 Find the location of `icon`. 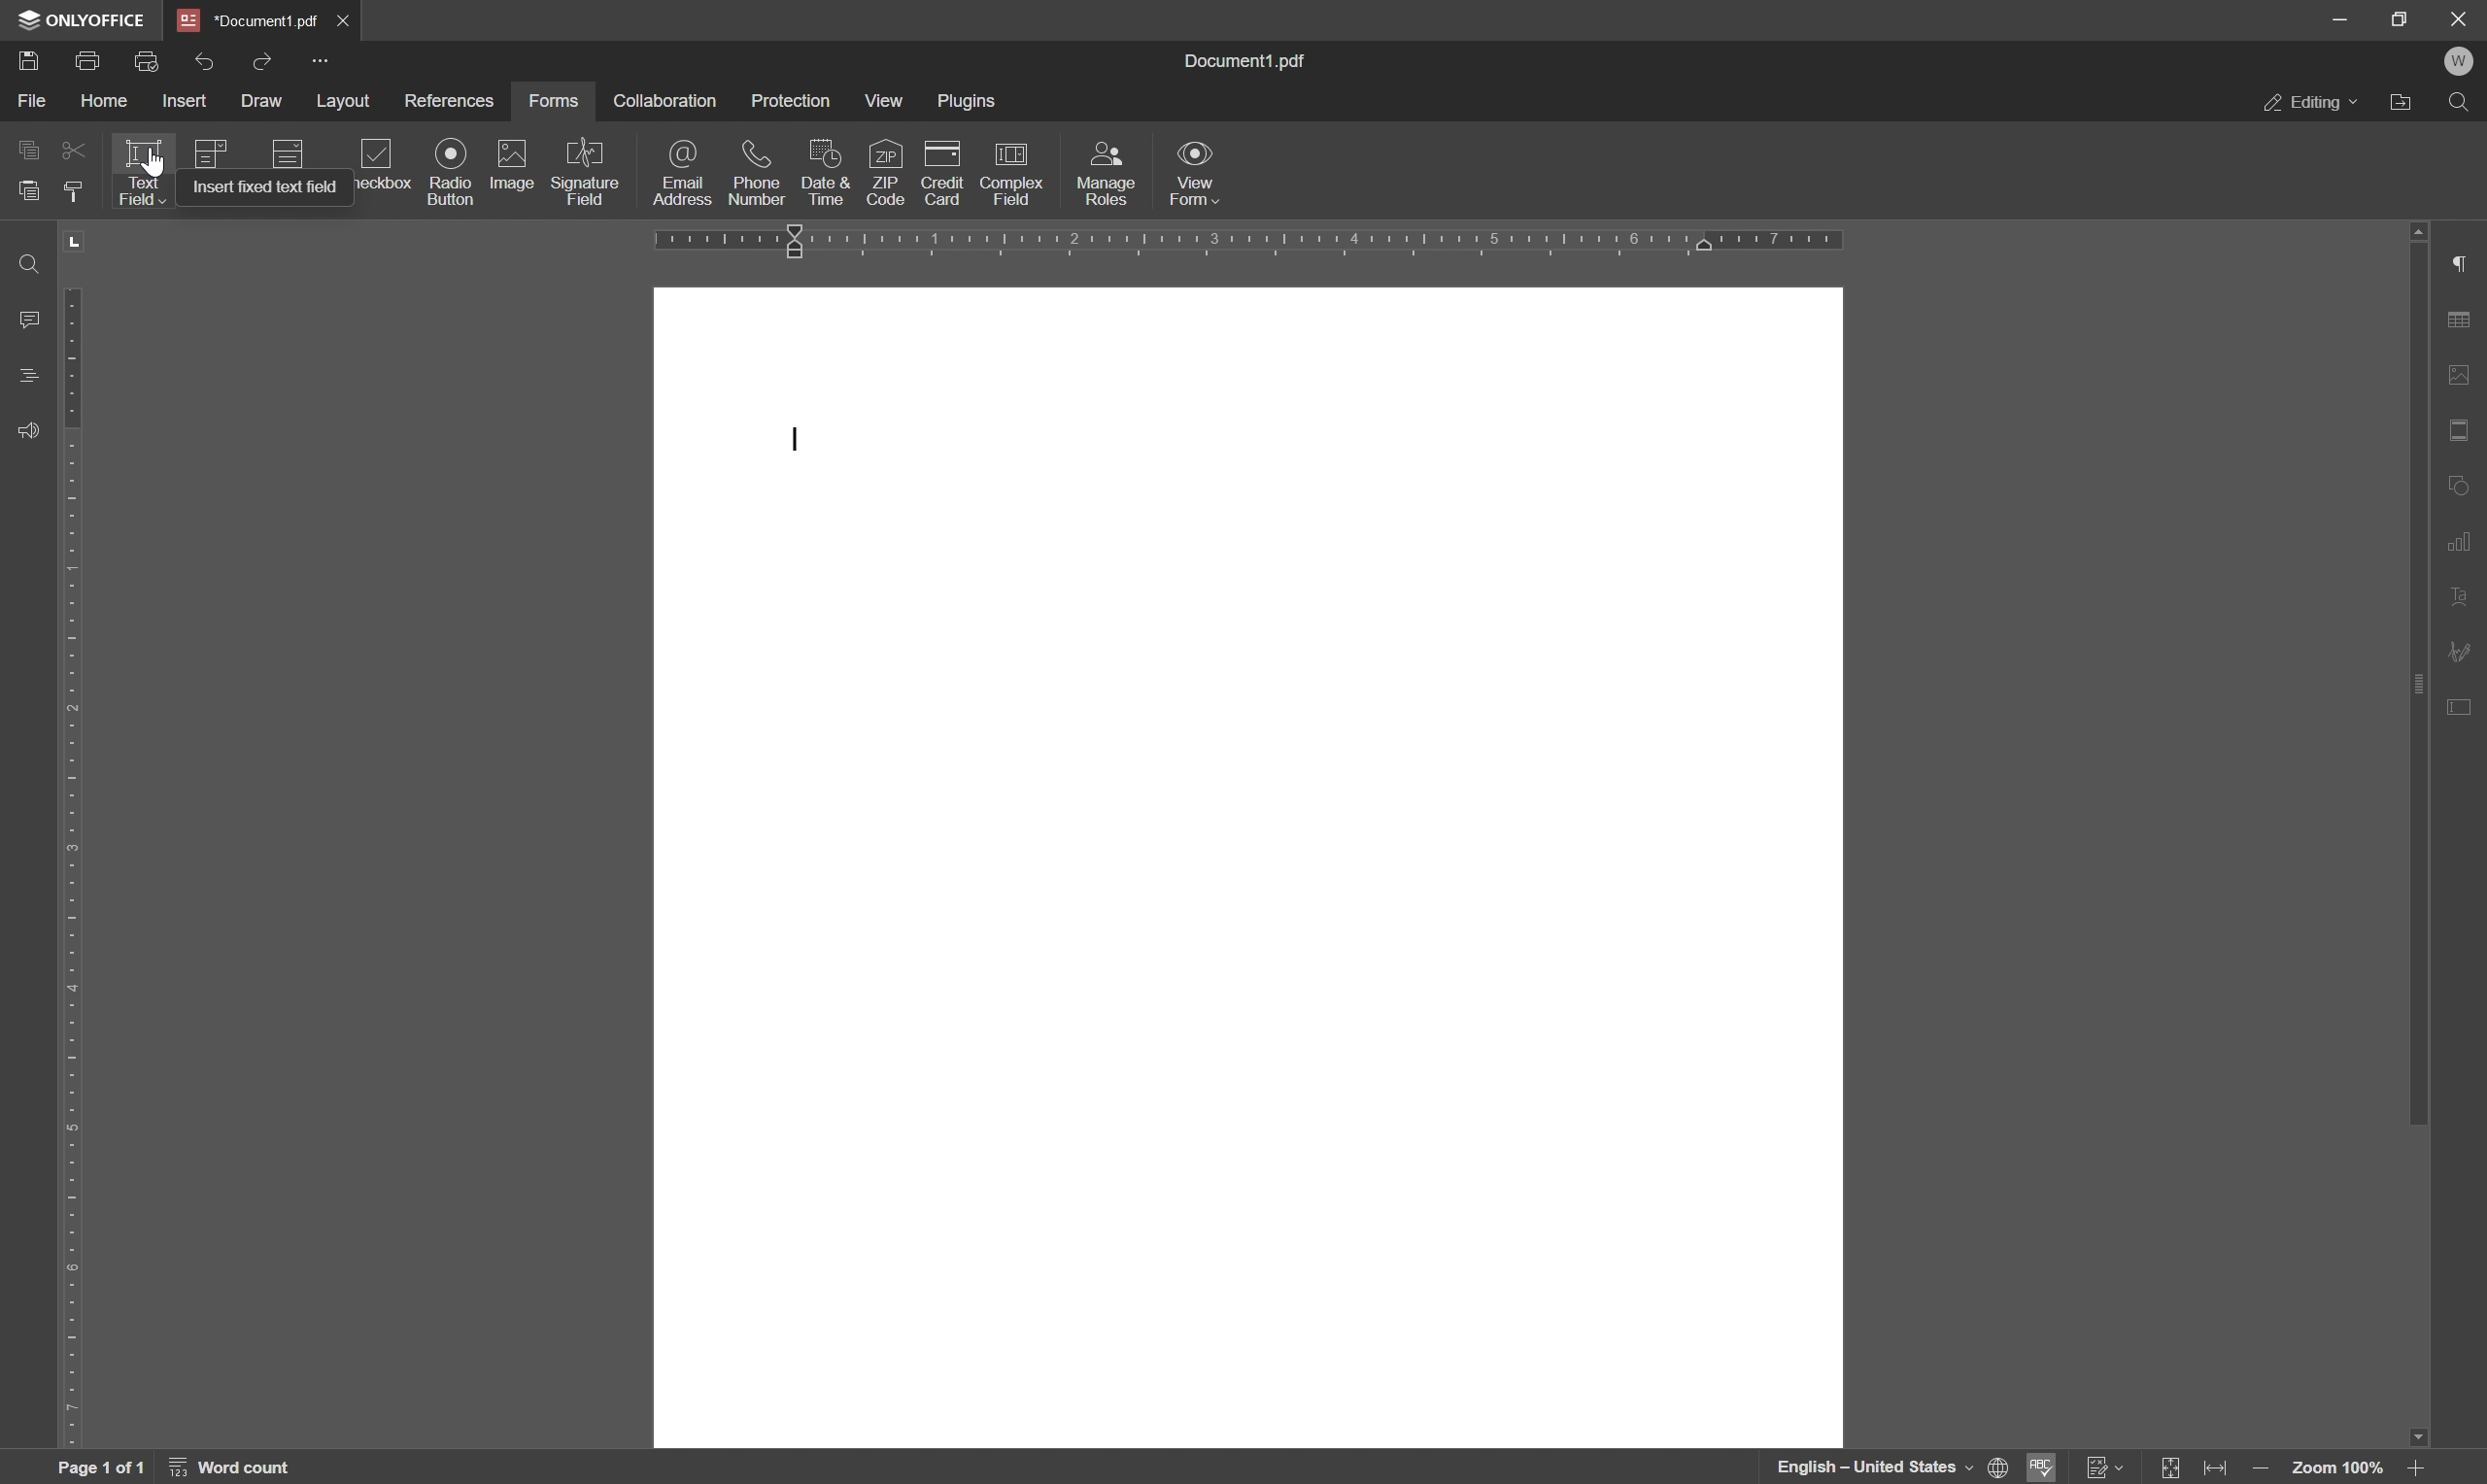

icon is located at coordinates (209, 154).